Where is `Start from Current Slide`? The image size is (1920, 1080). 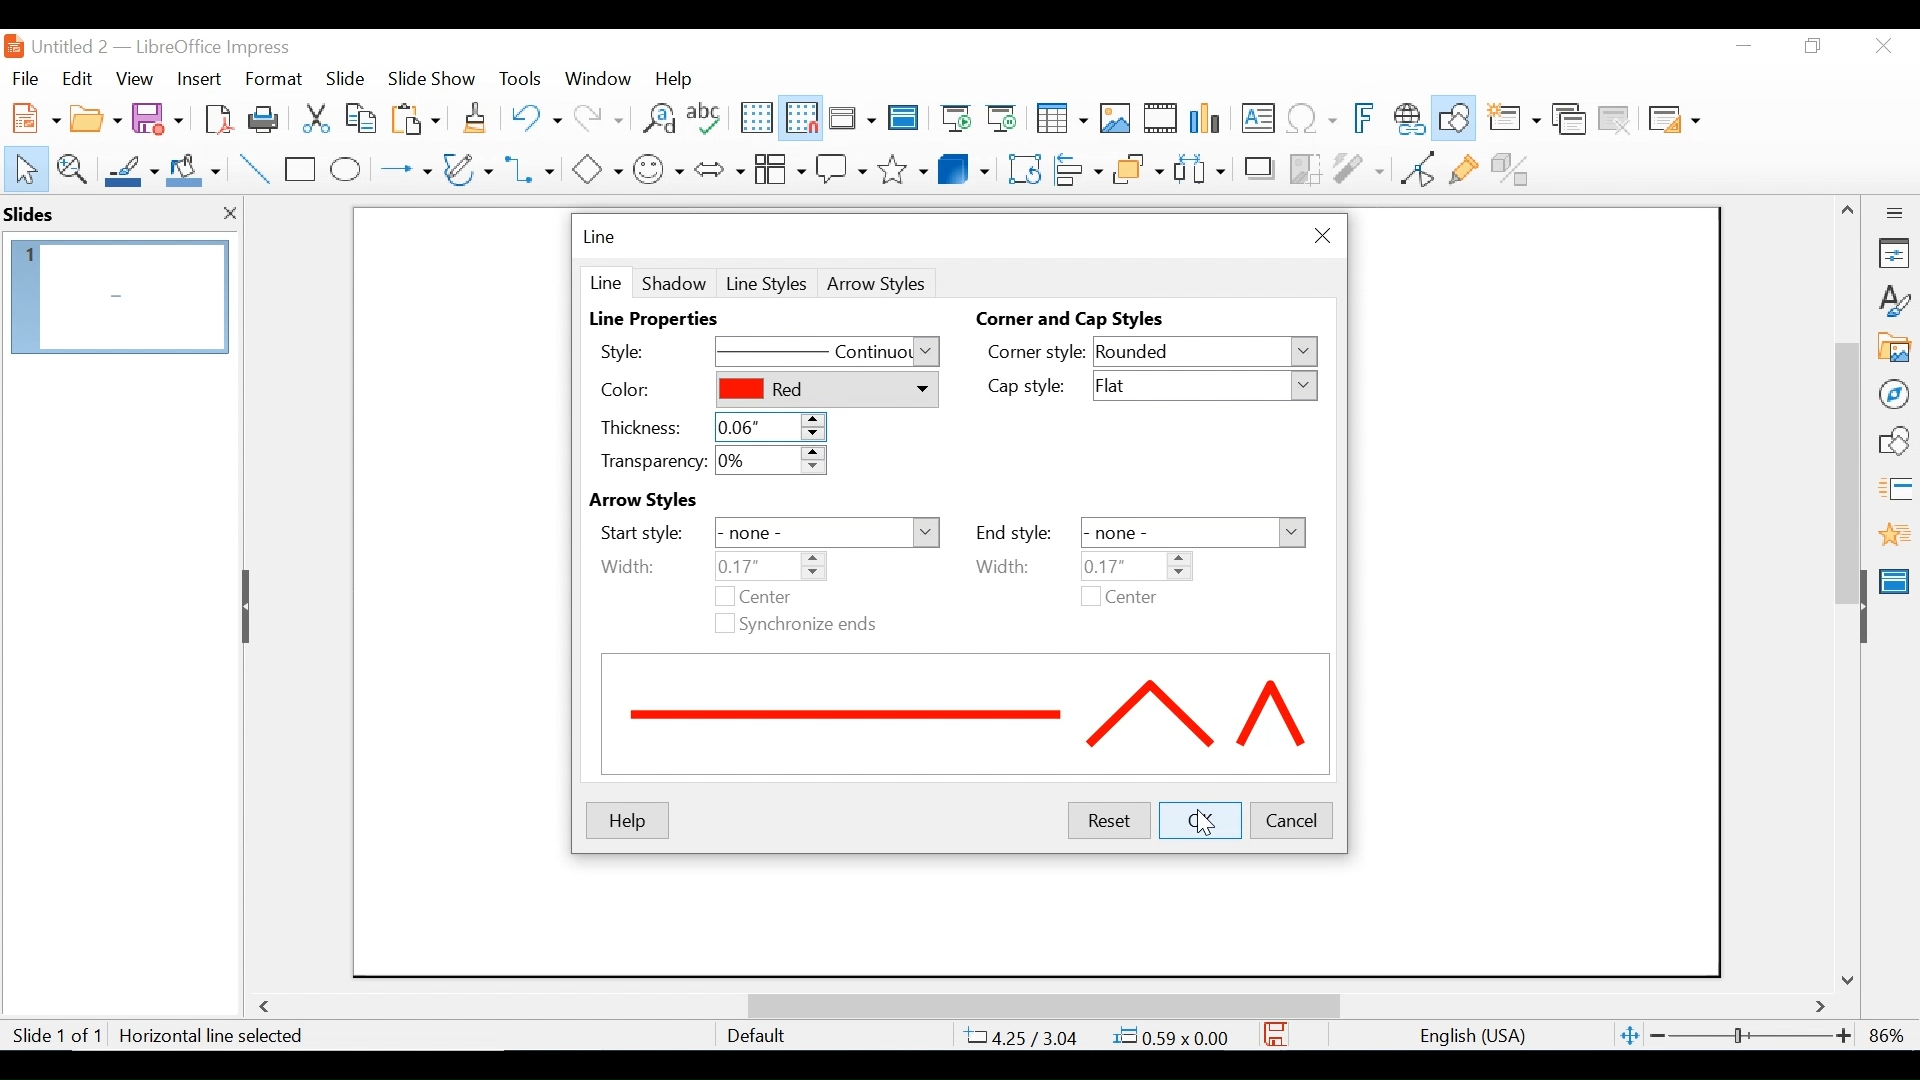 Start from Current Slide is located at coordinates (1001, 120).